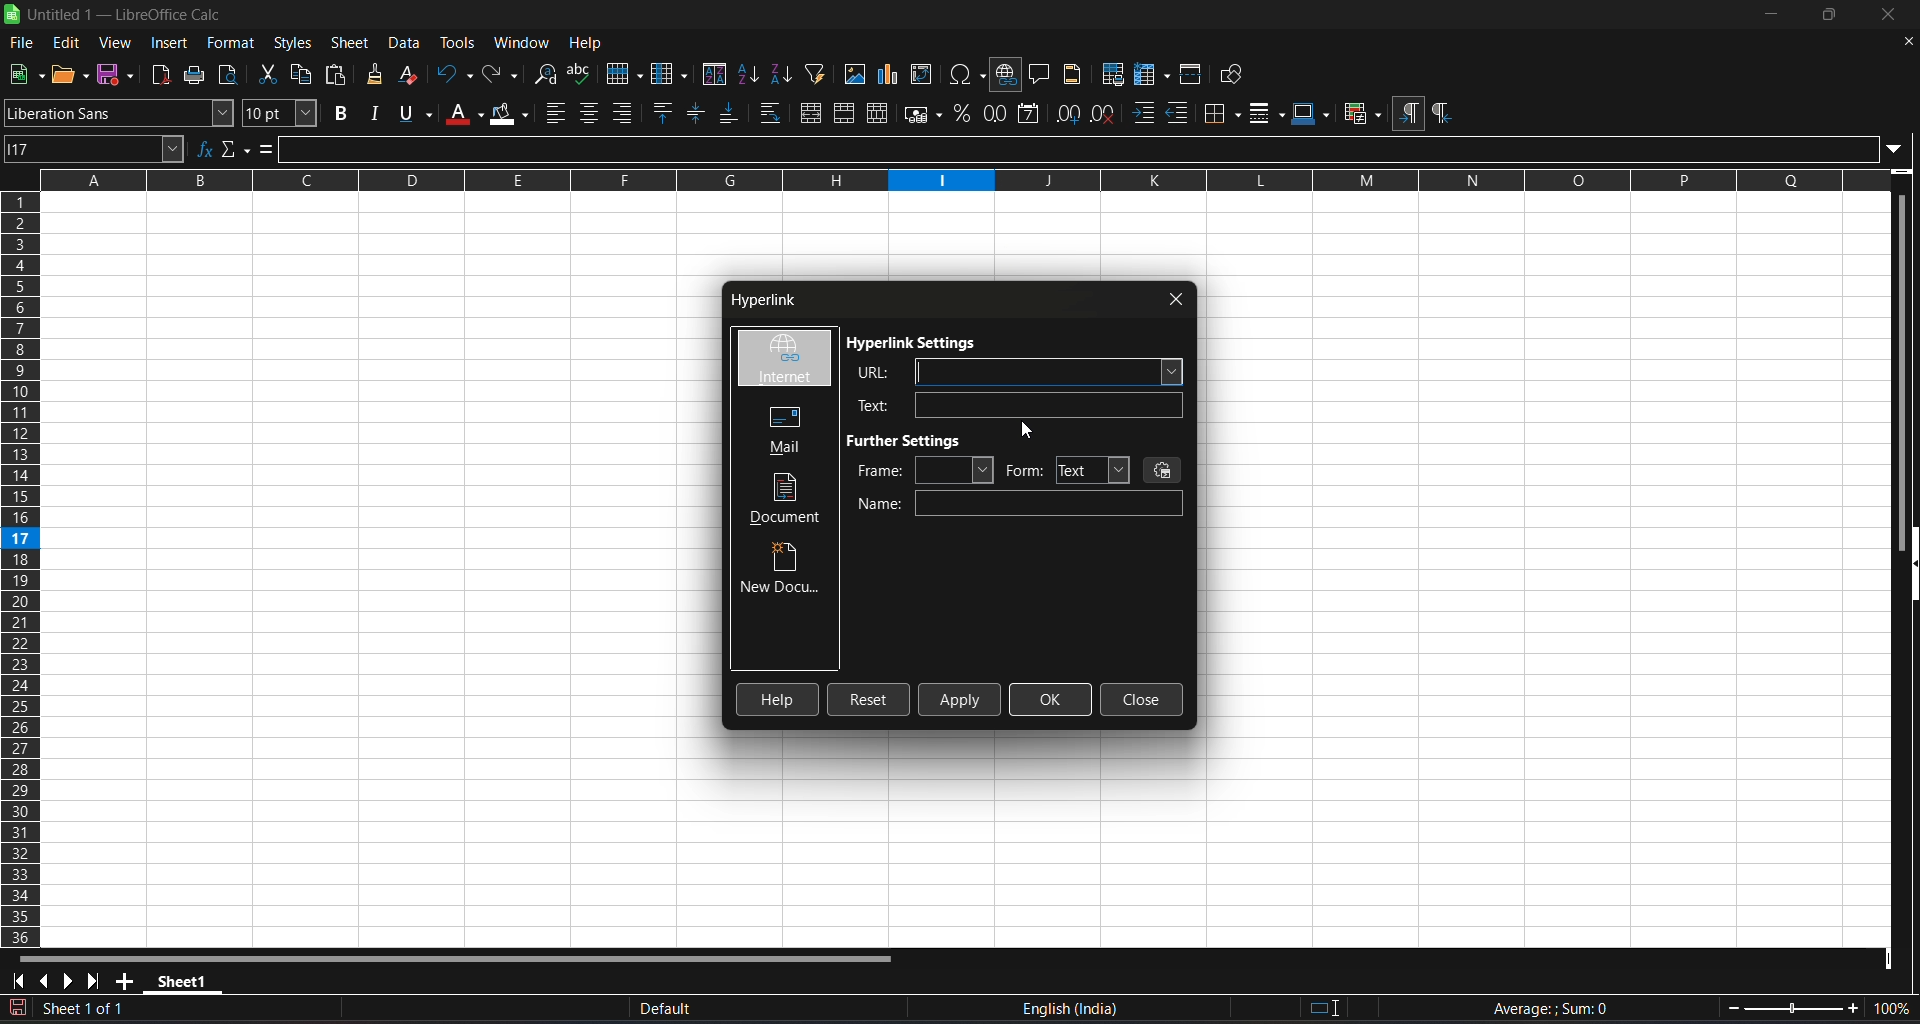  What do you see at coordinates (411, 76) in the screenshot?
I see `clear direct formatting` at bounding box center [411, 76].